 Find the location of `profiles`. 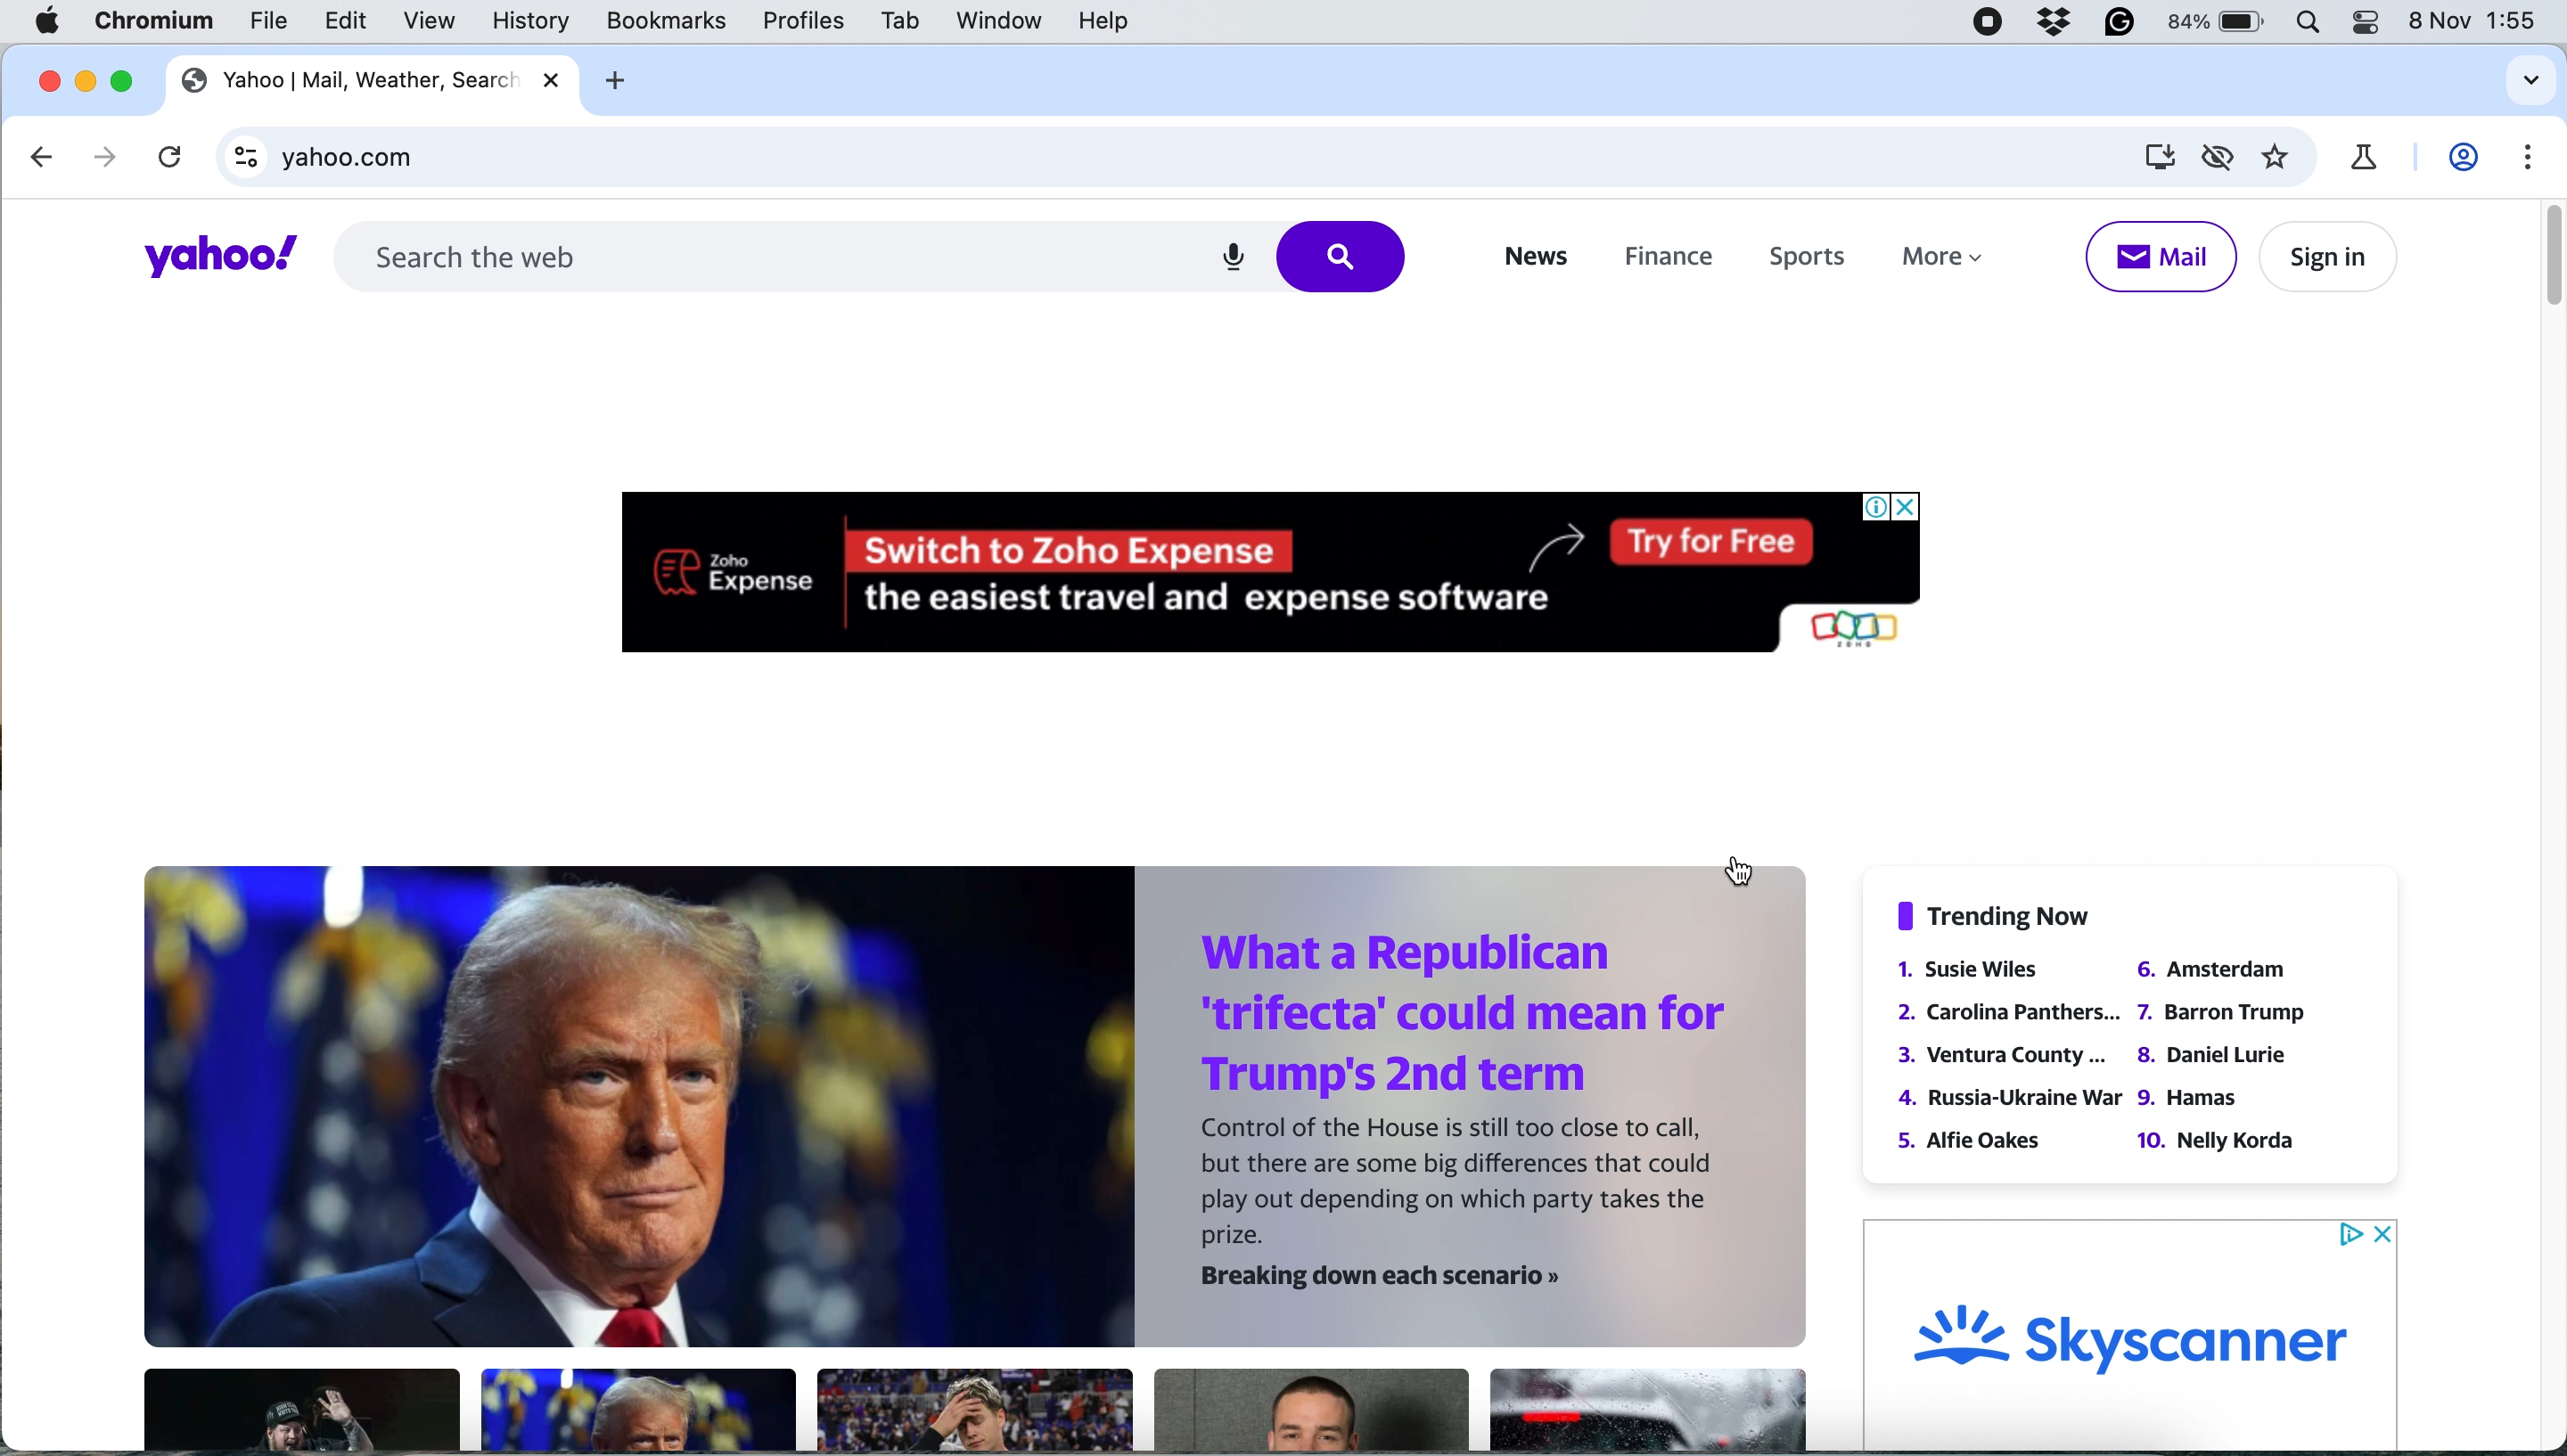

profiles is located at coordinates (810, 21).